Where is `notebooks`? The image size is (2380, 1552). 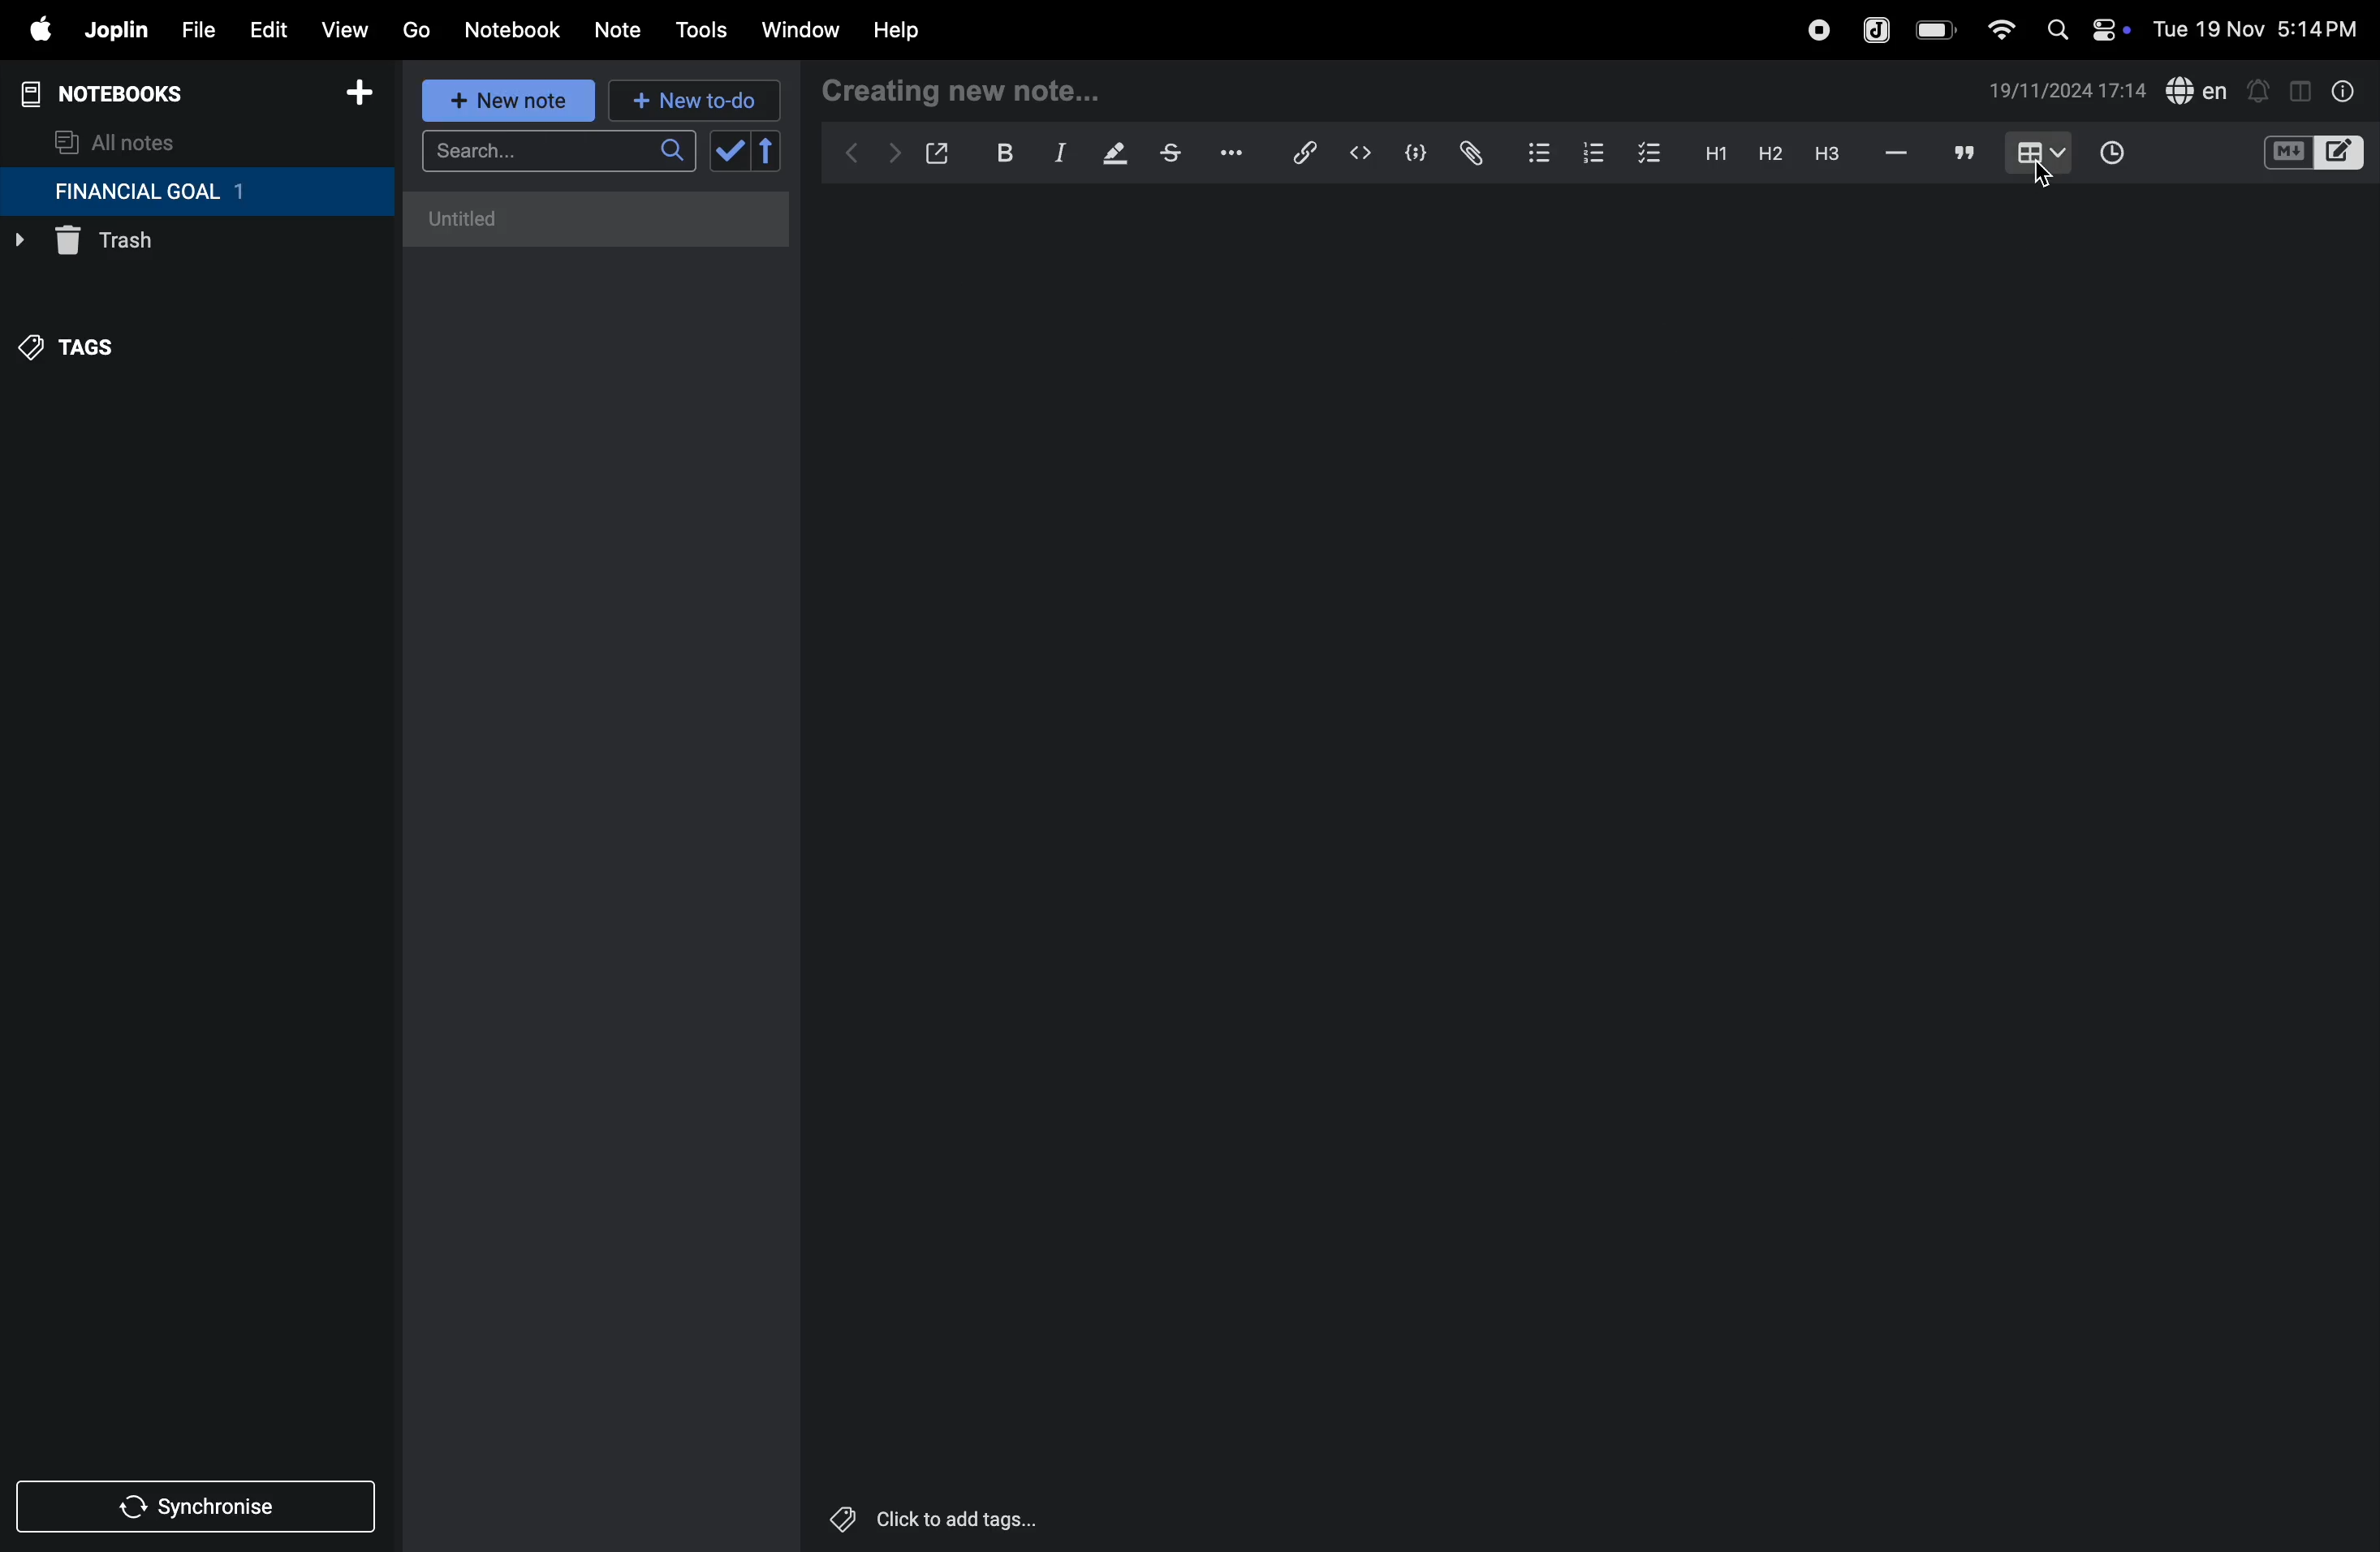
notebooks is located at coordinates (120, 94).